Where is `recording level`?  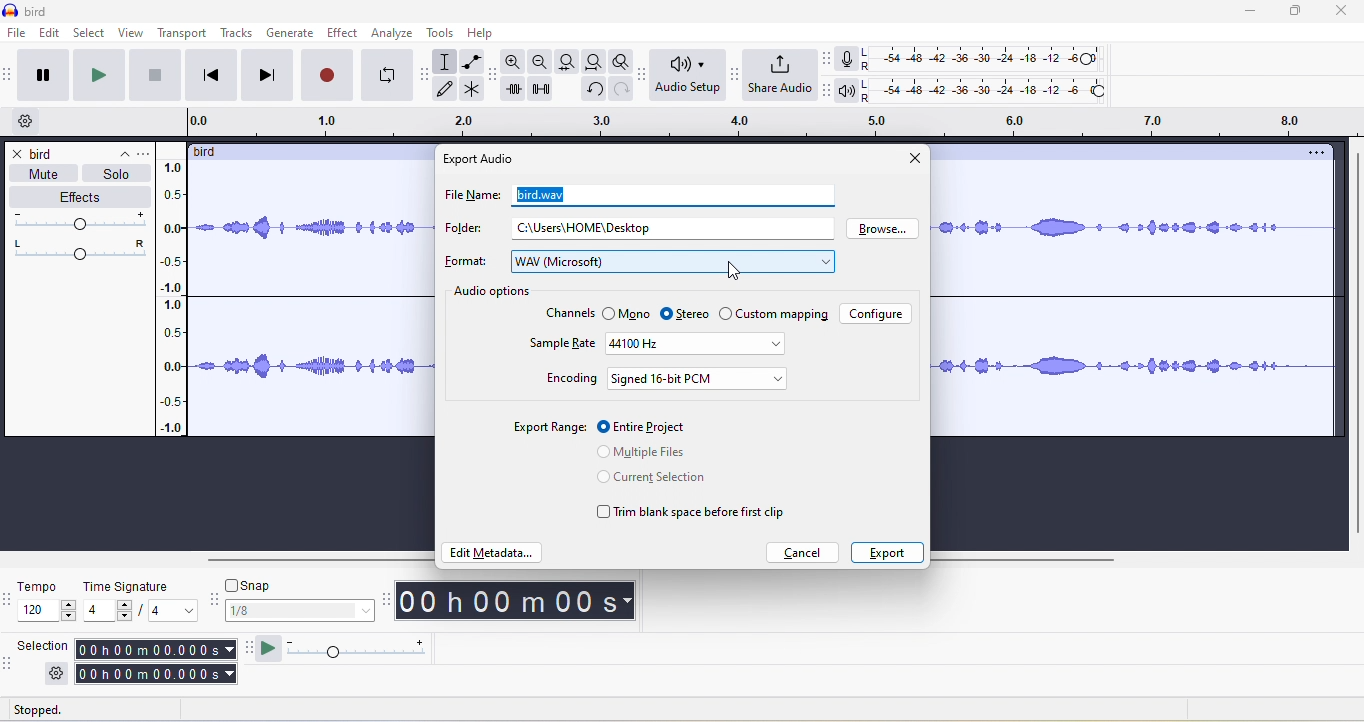 recording level is located at coordinates (995, 57).